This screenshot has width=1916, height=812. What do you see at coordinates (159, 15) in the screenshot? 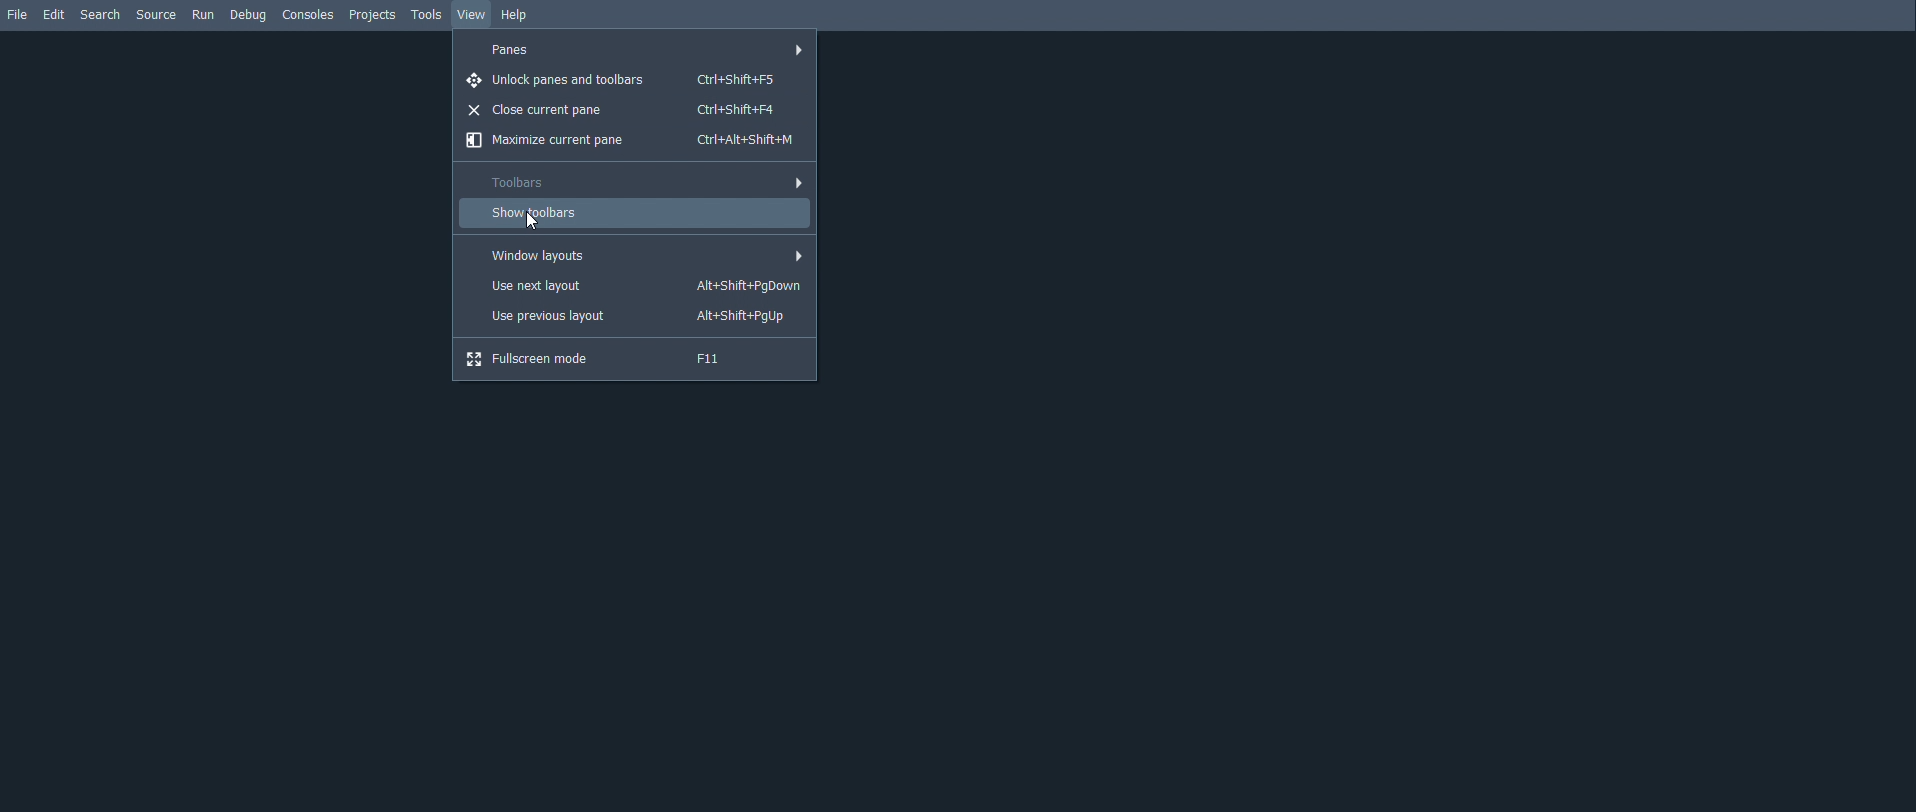
I see `Secure` at bounding box center [159, 15].